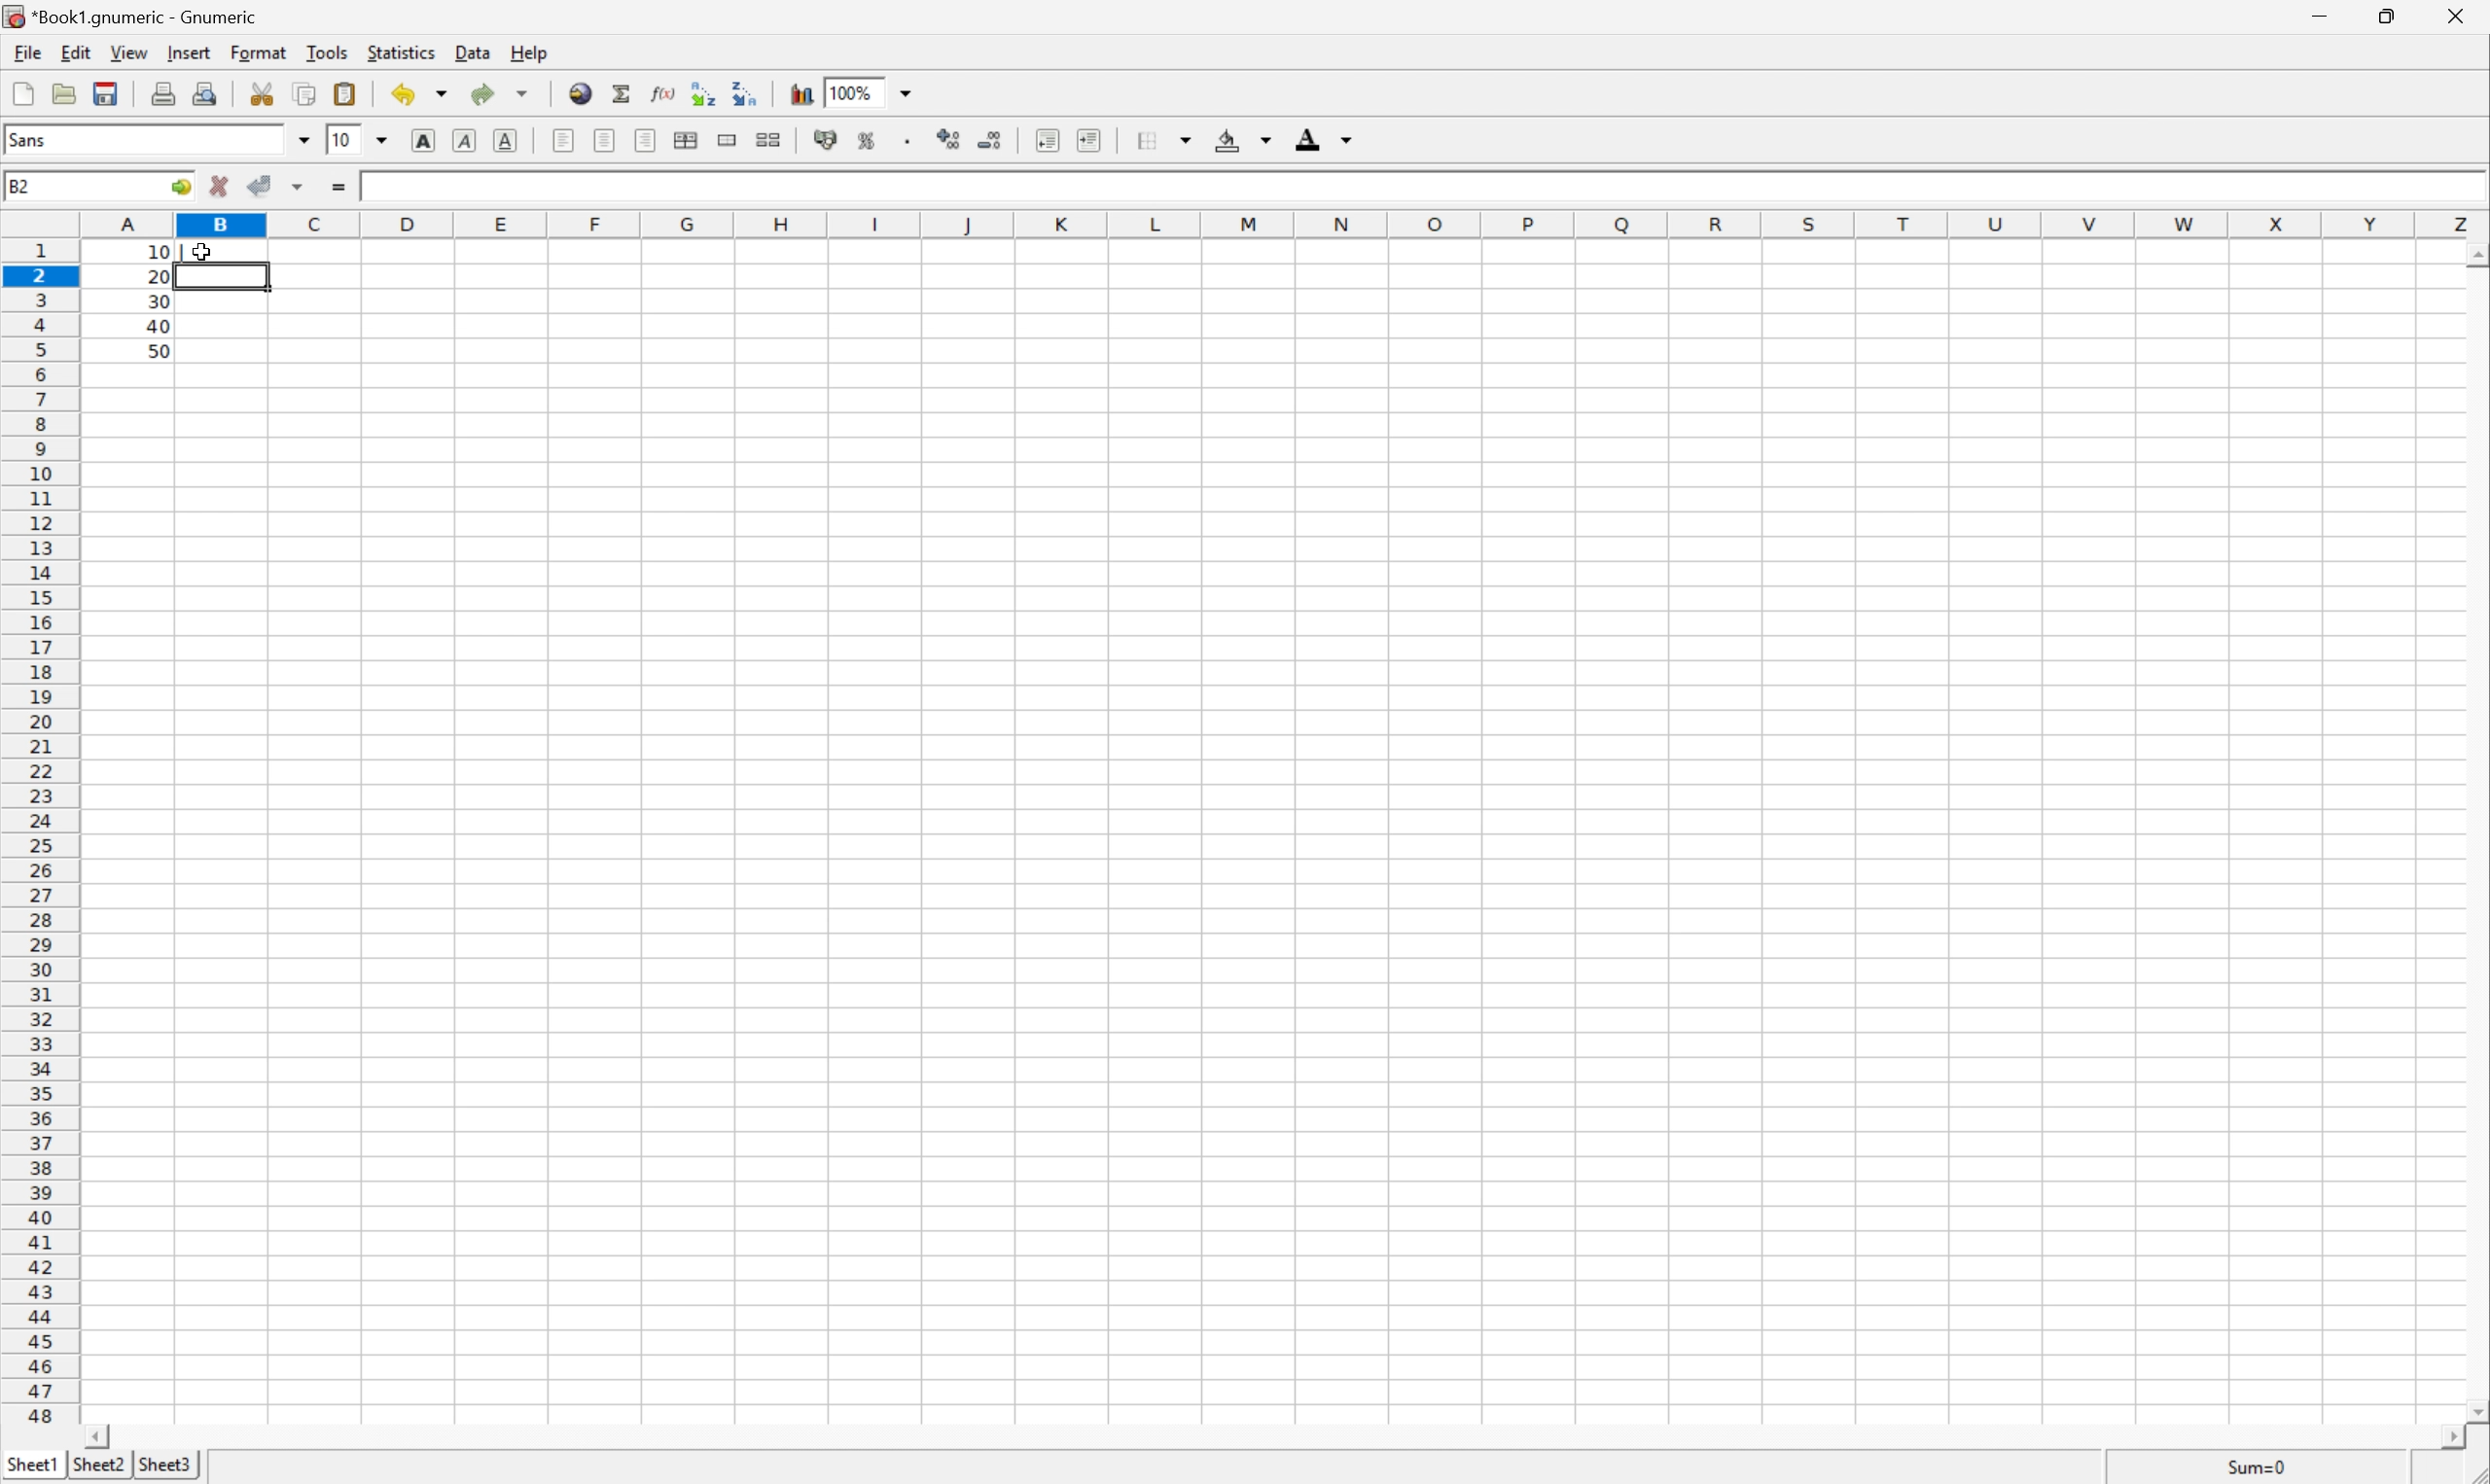 The width and height of the screenshot is (2490, 1484). Describe the element at coordinates (203, 250) in the screenshot. I see `Cursor` at that location.